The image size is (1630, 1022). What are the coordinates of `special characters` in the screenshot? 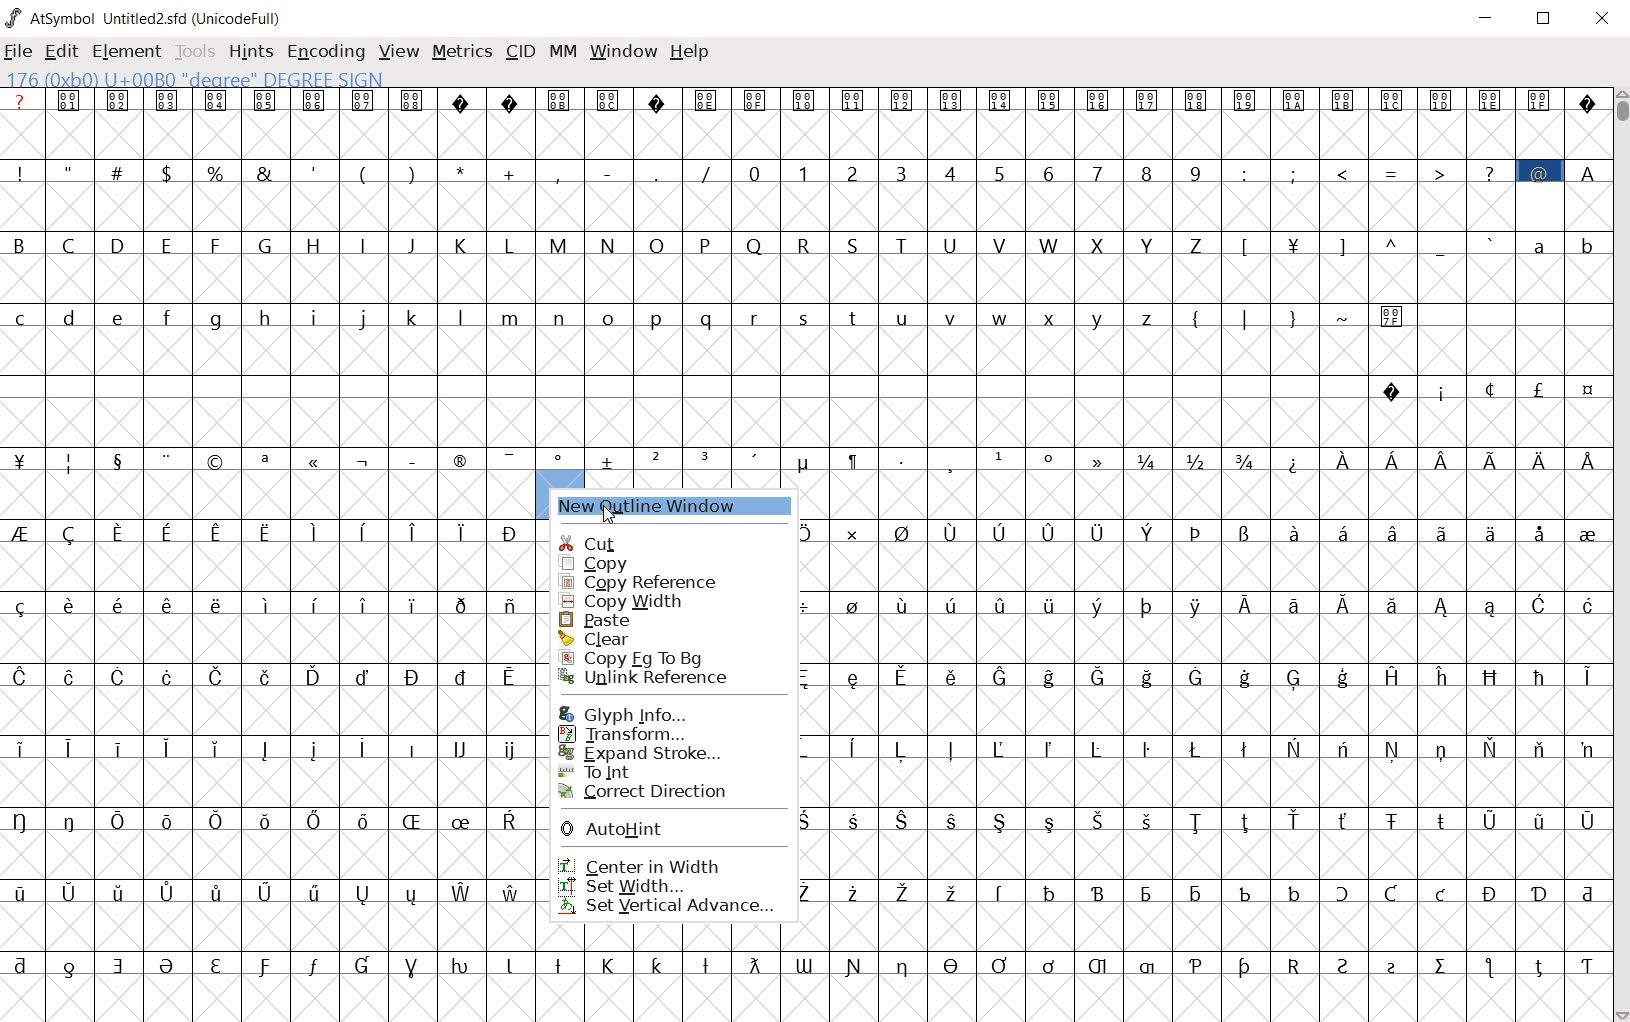 It's located at (1370, 244).